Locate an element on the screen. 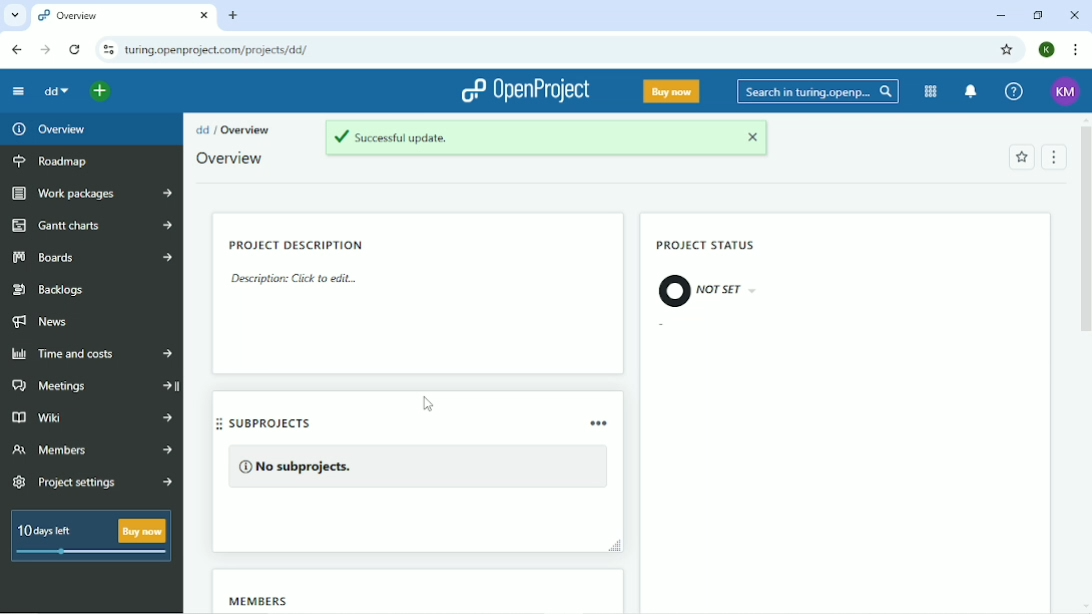 Image resolution: width=1092 pixels, height=614 pixels. 10 days left is located at coordinates (91, 537).